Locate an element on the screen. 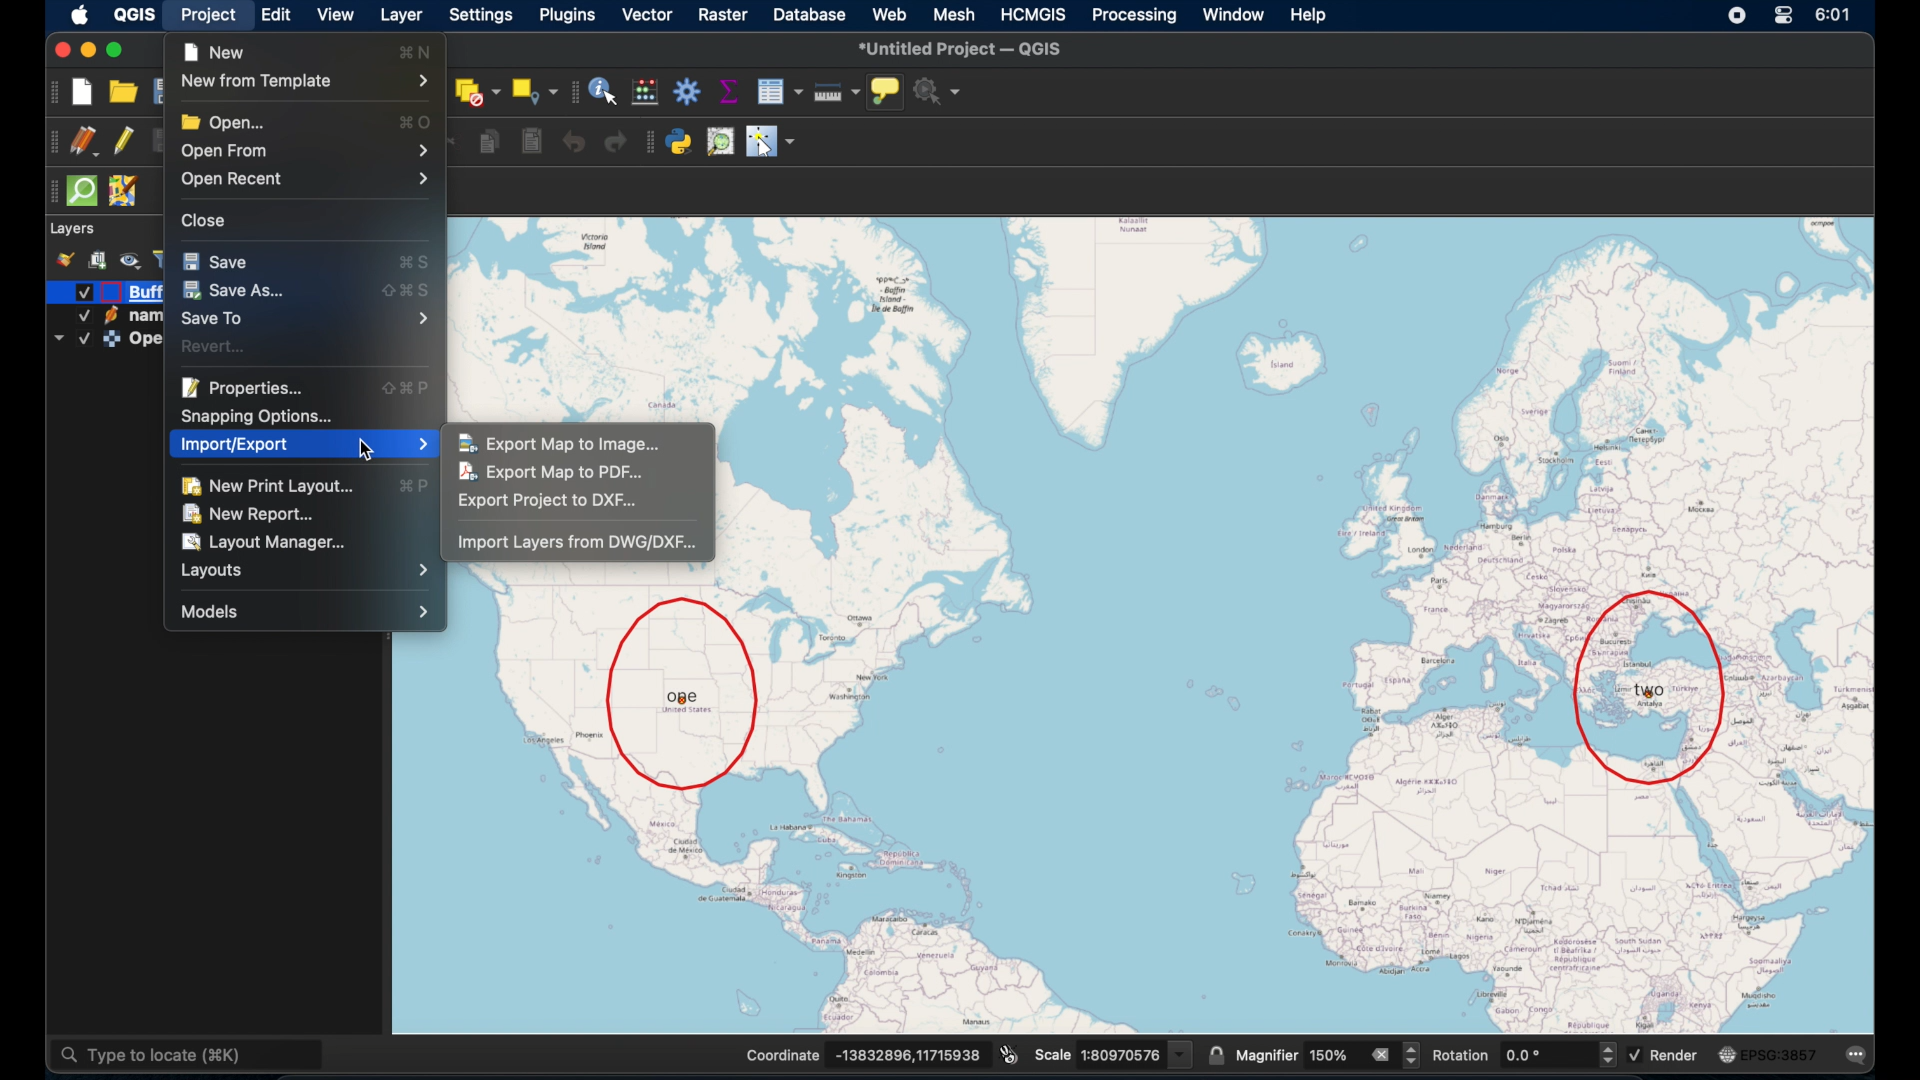 This screenshot has height=1080, width=1920. help is located at coordinates (1311, 18).